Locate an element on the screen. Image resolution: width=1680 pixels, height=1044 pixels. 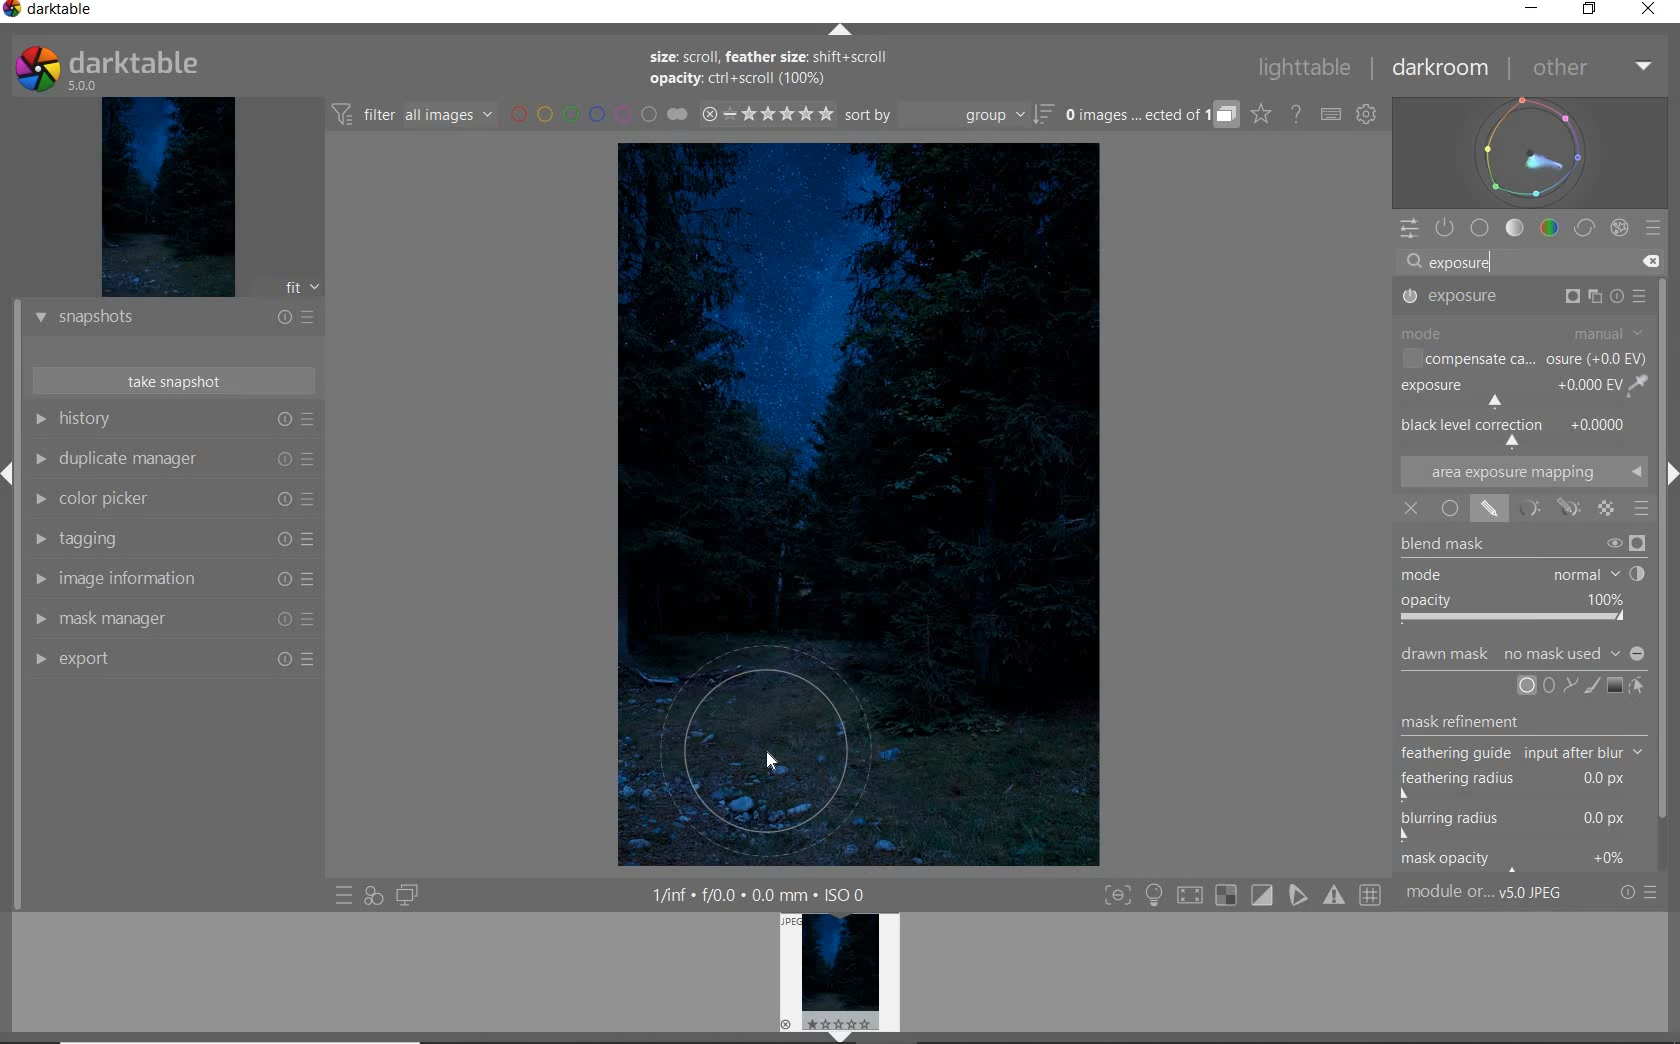
COMPENSATE CA...OSURE is located at coordinates (1523, 358).